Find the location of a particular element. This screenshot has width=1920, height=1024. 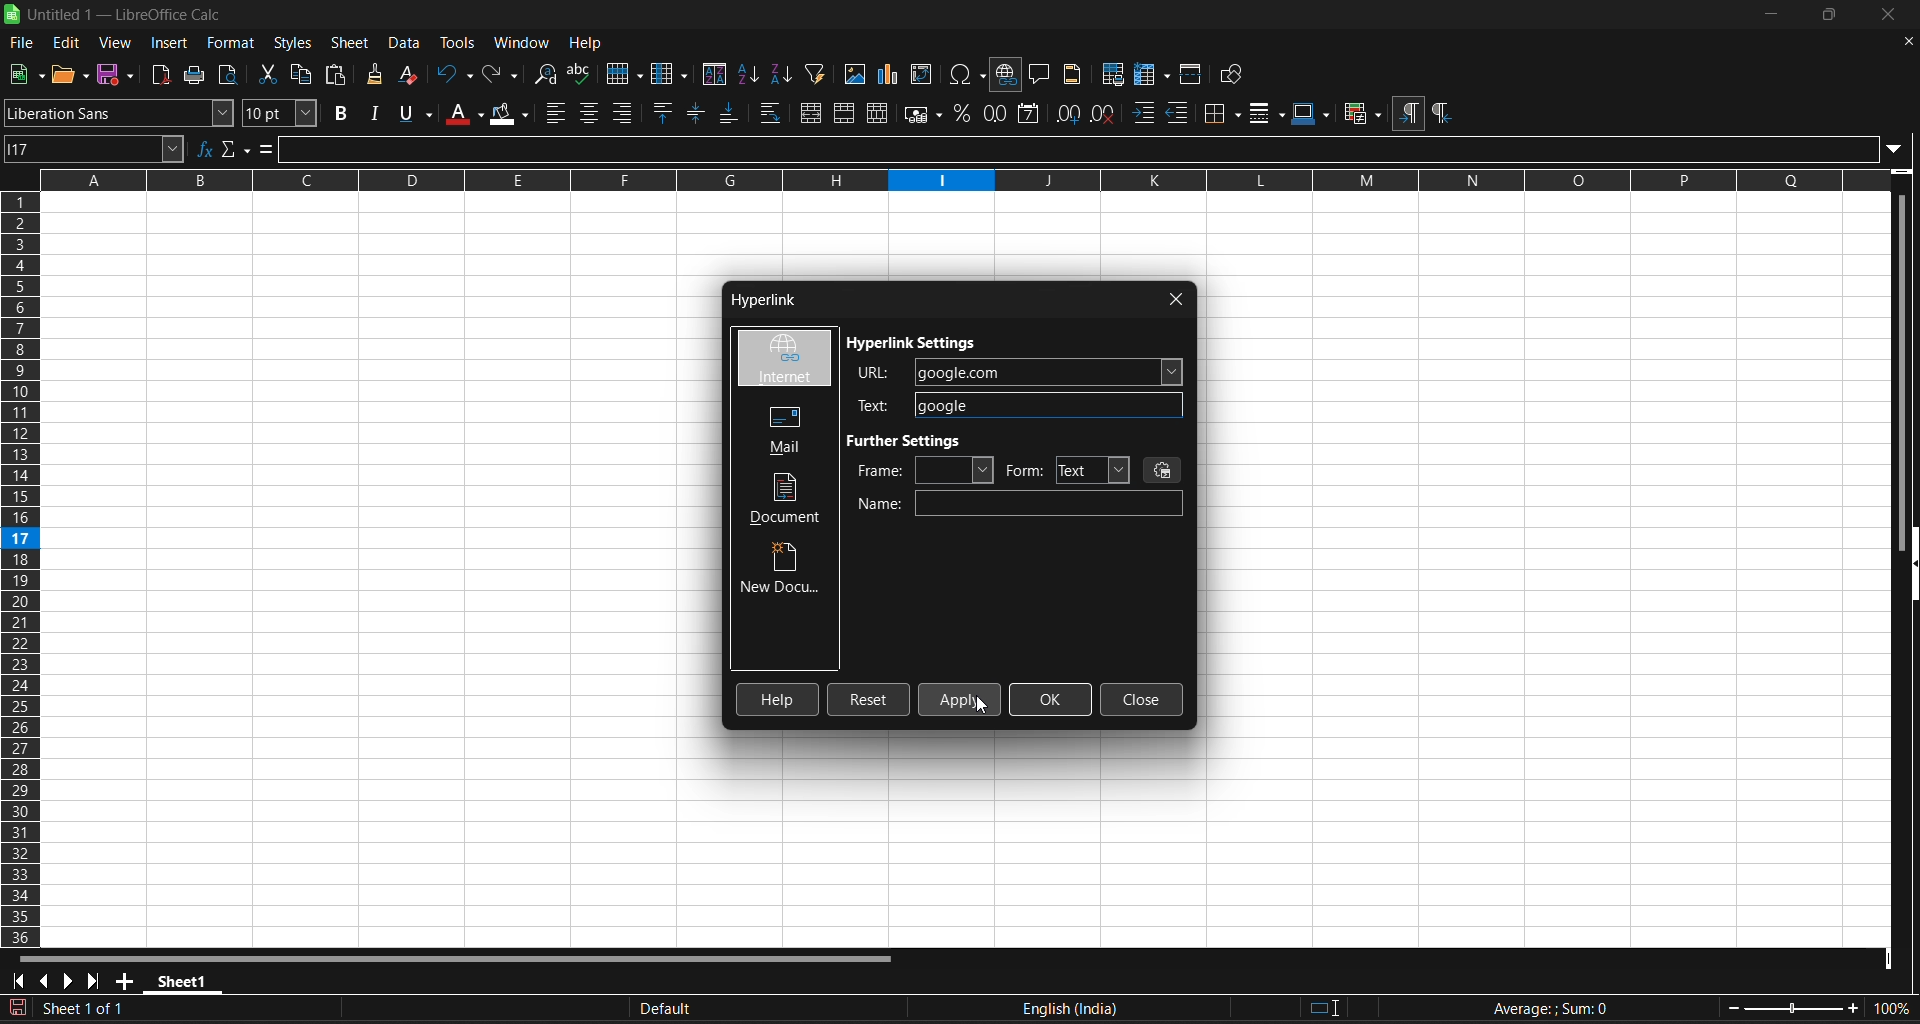

insert is located at coordinates (172, 43).